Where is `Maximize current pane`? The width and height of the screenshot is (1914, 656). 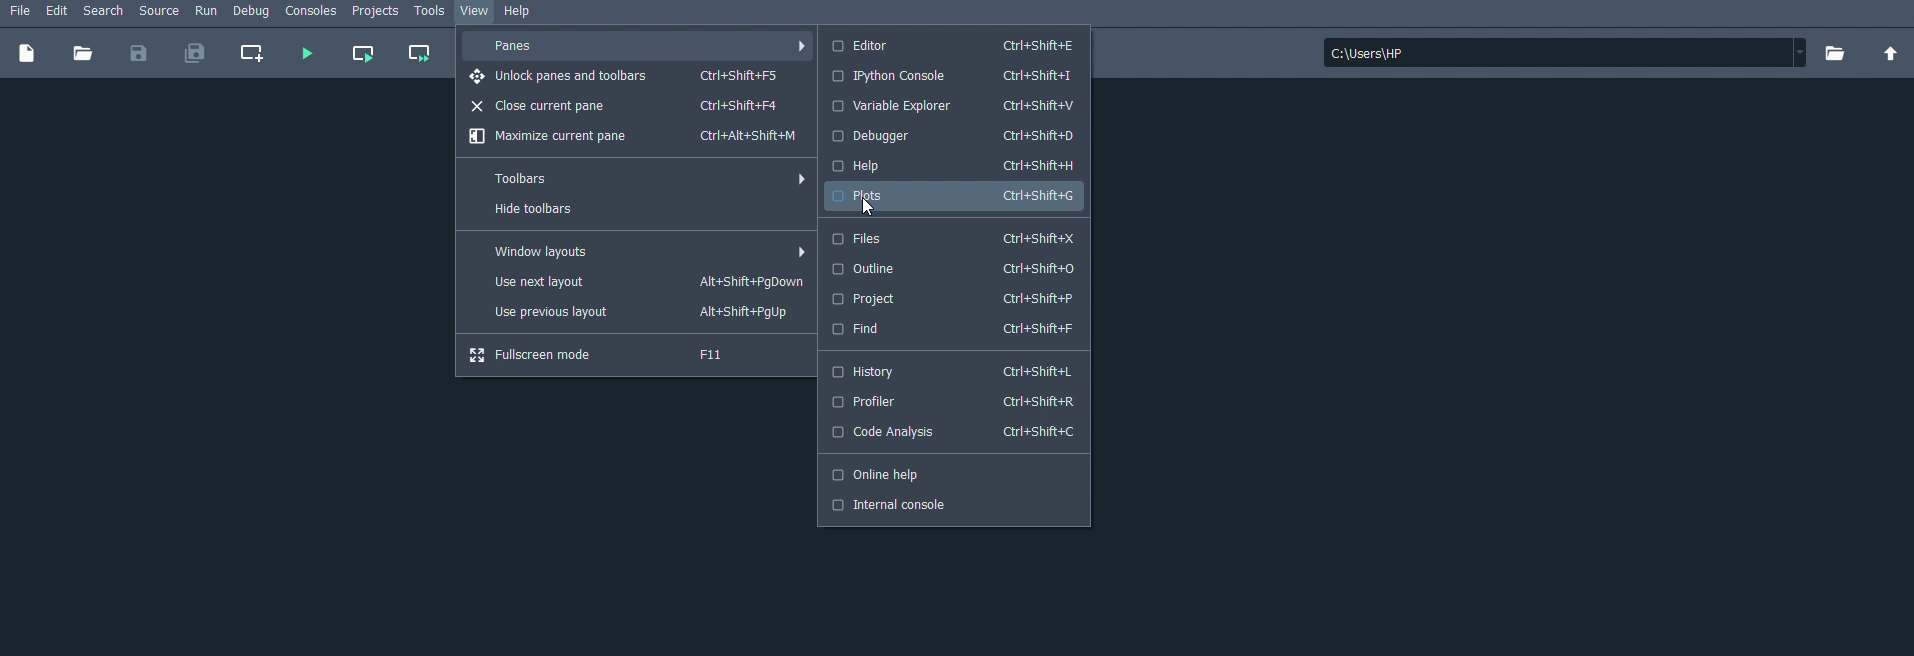 Maximize current pane is located at coordinates (635, 137).